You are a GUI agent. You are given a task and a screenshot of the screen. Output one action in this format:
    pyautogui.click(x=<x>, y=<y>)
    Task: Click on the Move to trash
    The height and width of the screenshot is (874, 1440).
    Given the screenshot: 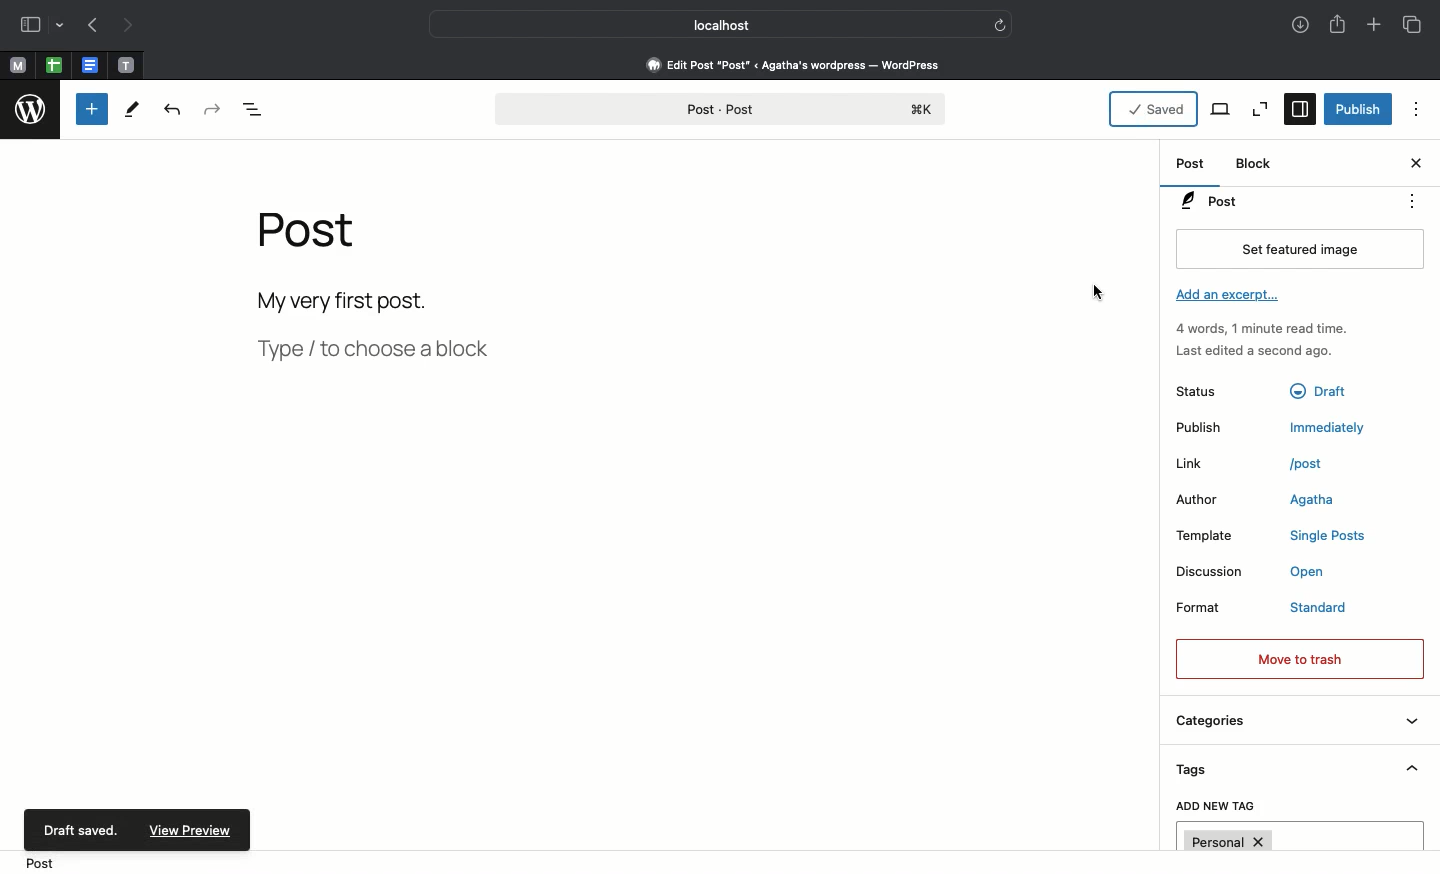 What is the action you would take?
    pyautogui.click(x=1300, y=657)
    